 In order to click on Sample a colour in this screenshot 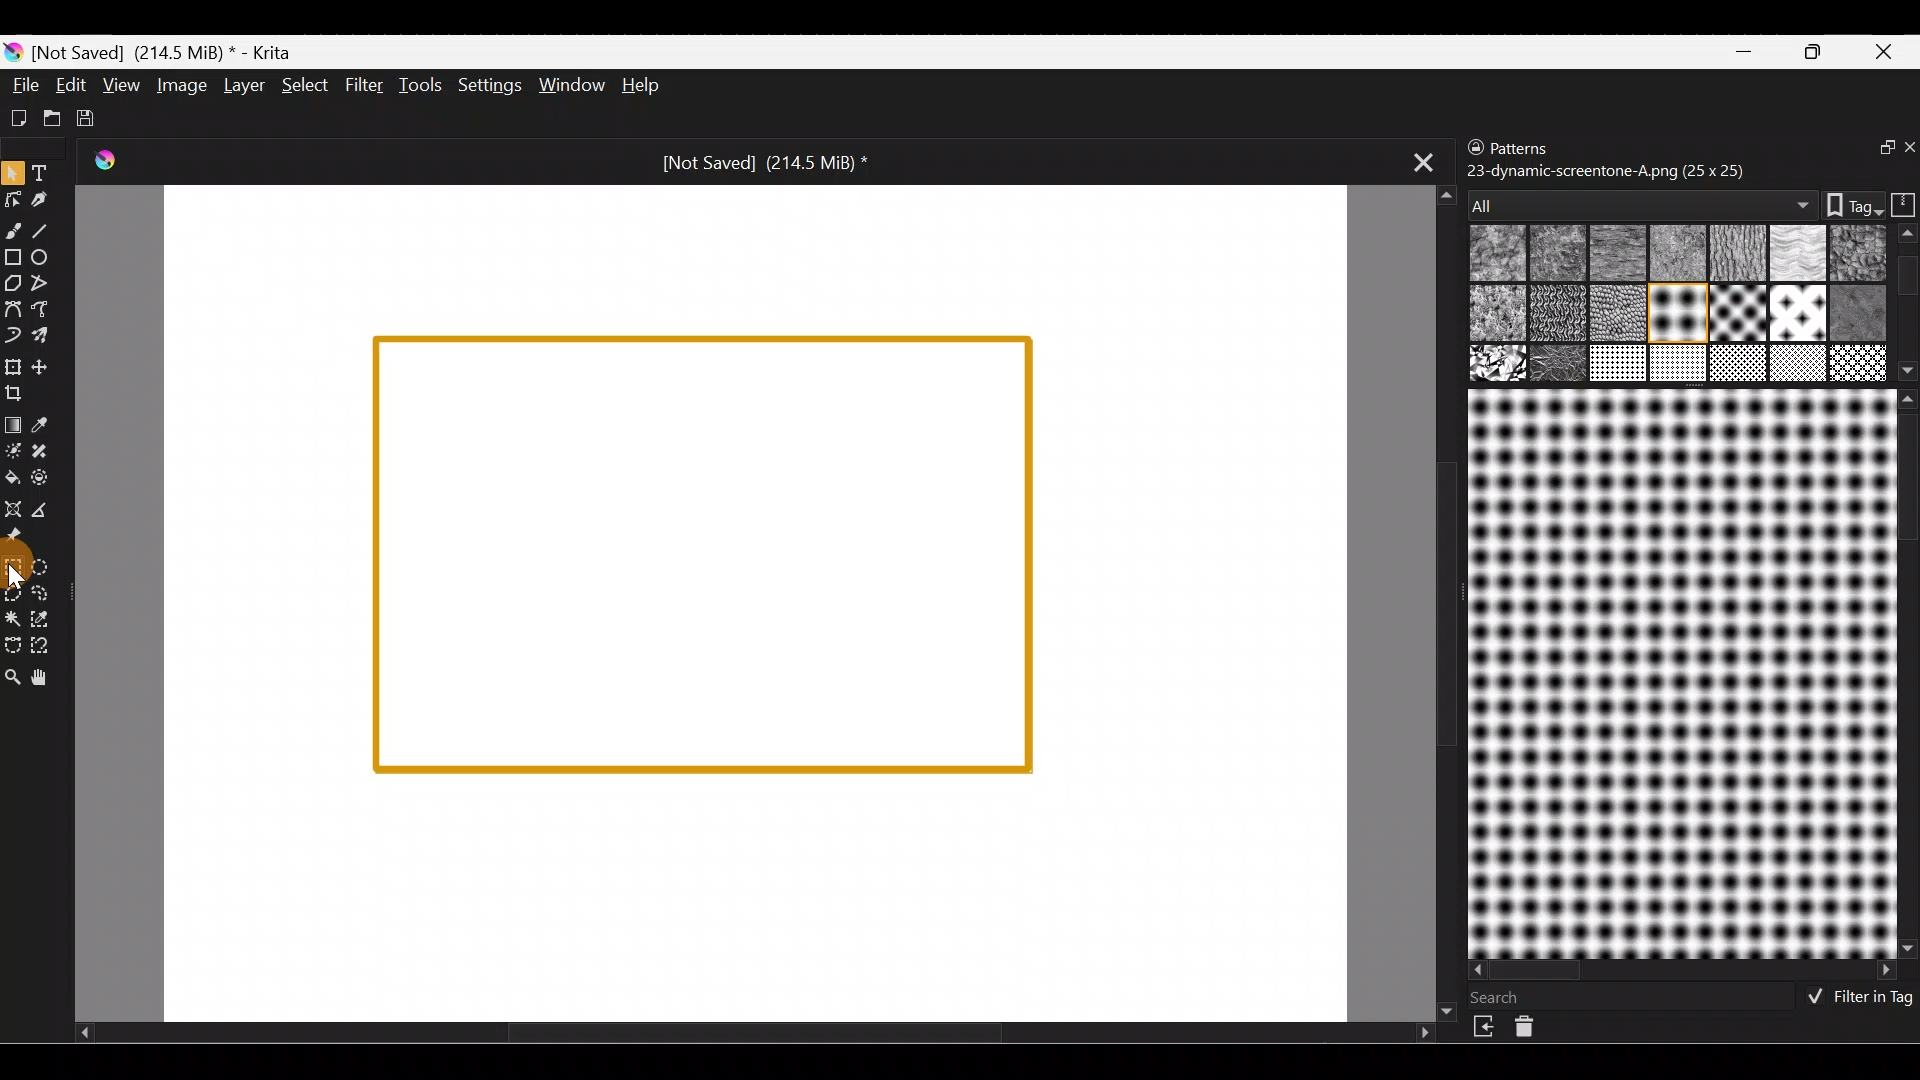, I will do `click(52, 424)`.